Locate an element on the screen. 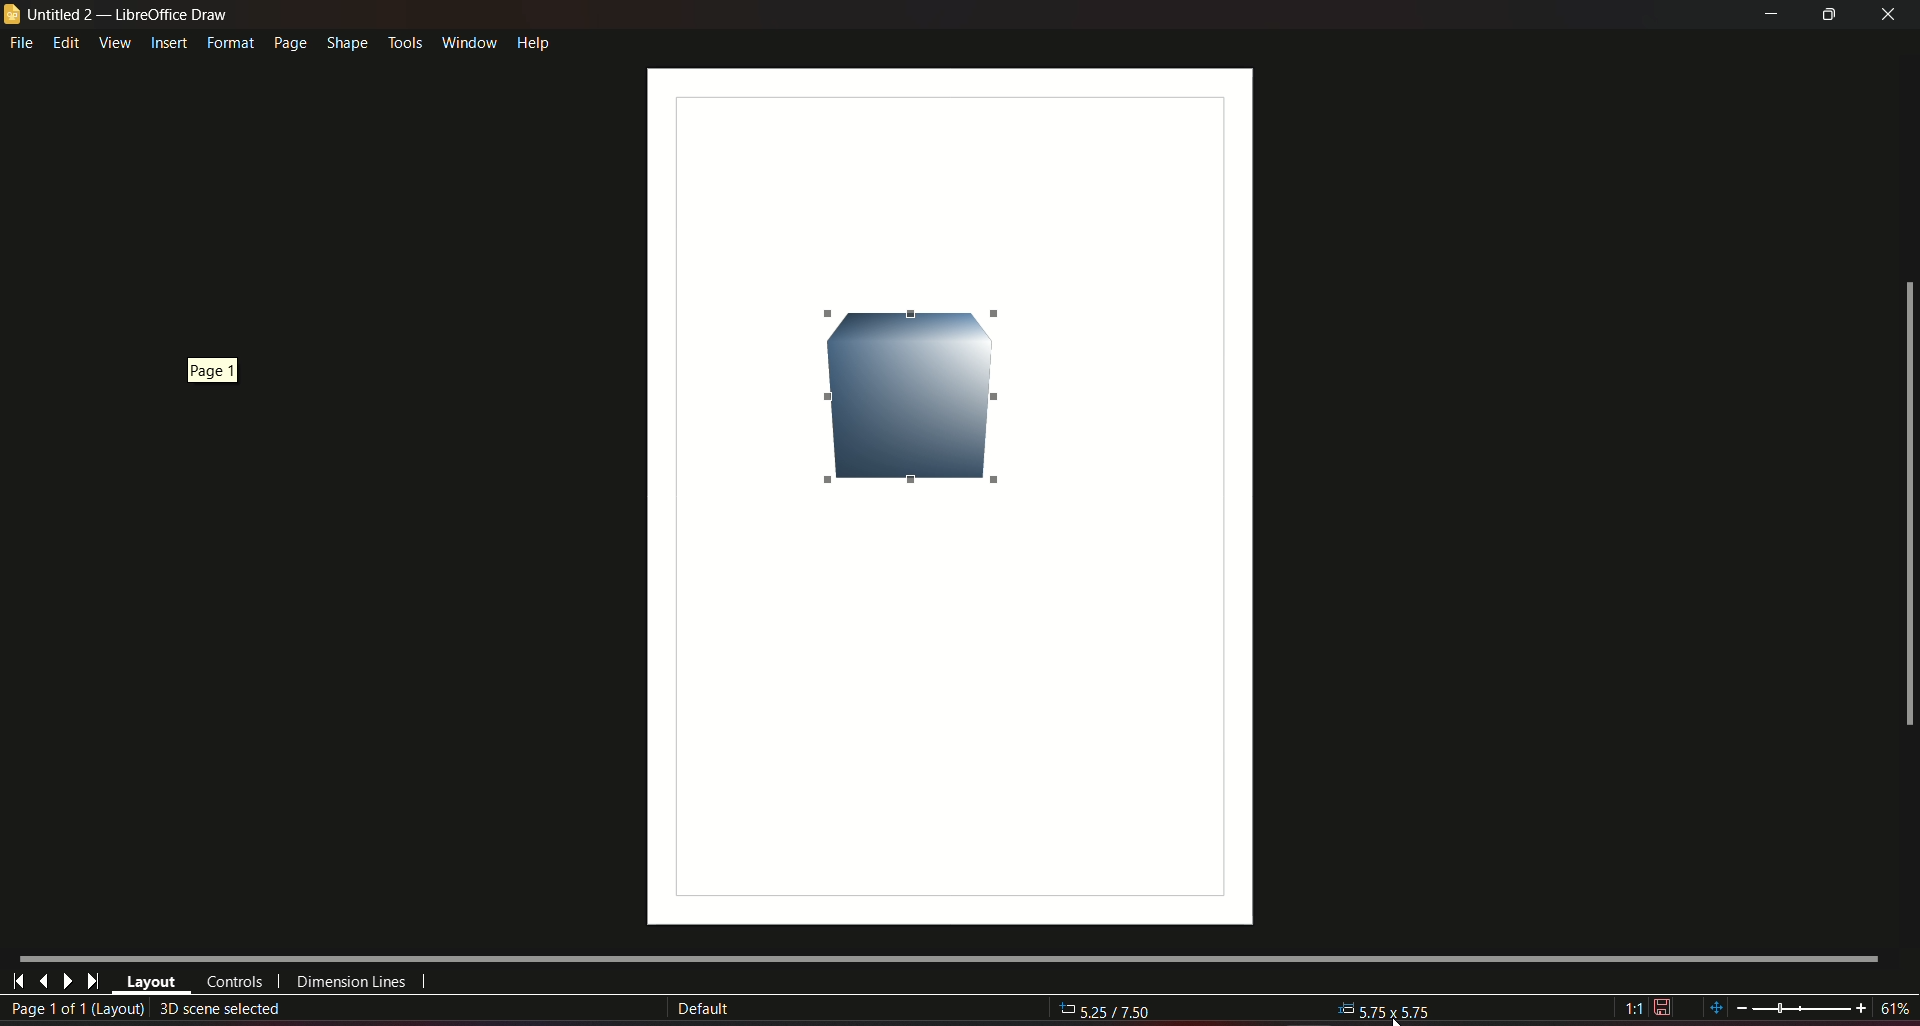 This screenshot has height=1026, width=1920. Horizontal scroll bar is located at coordinates (947, 956).